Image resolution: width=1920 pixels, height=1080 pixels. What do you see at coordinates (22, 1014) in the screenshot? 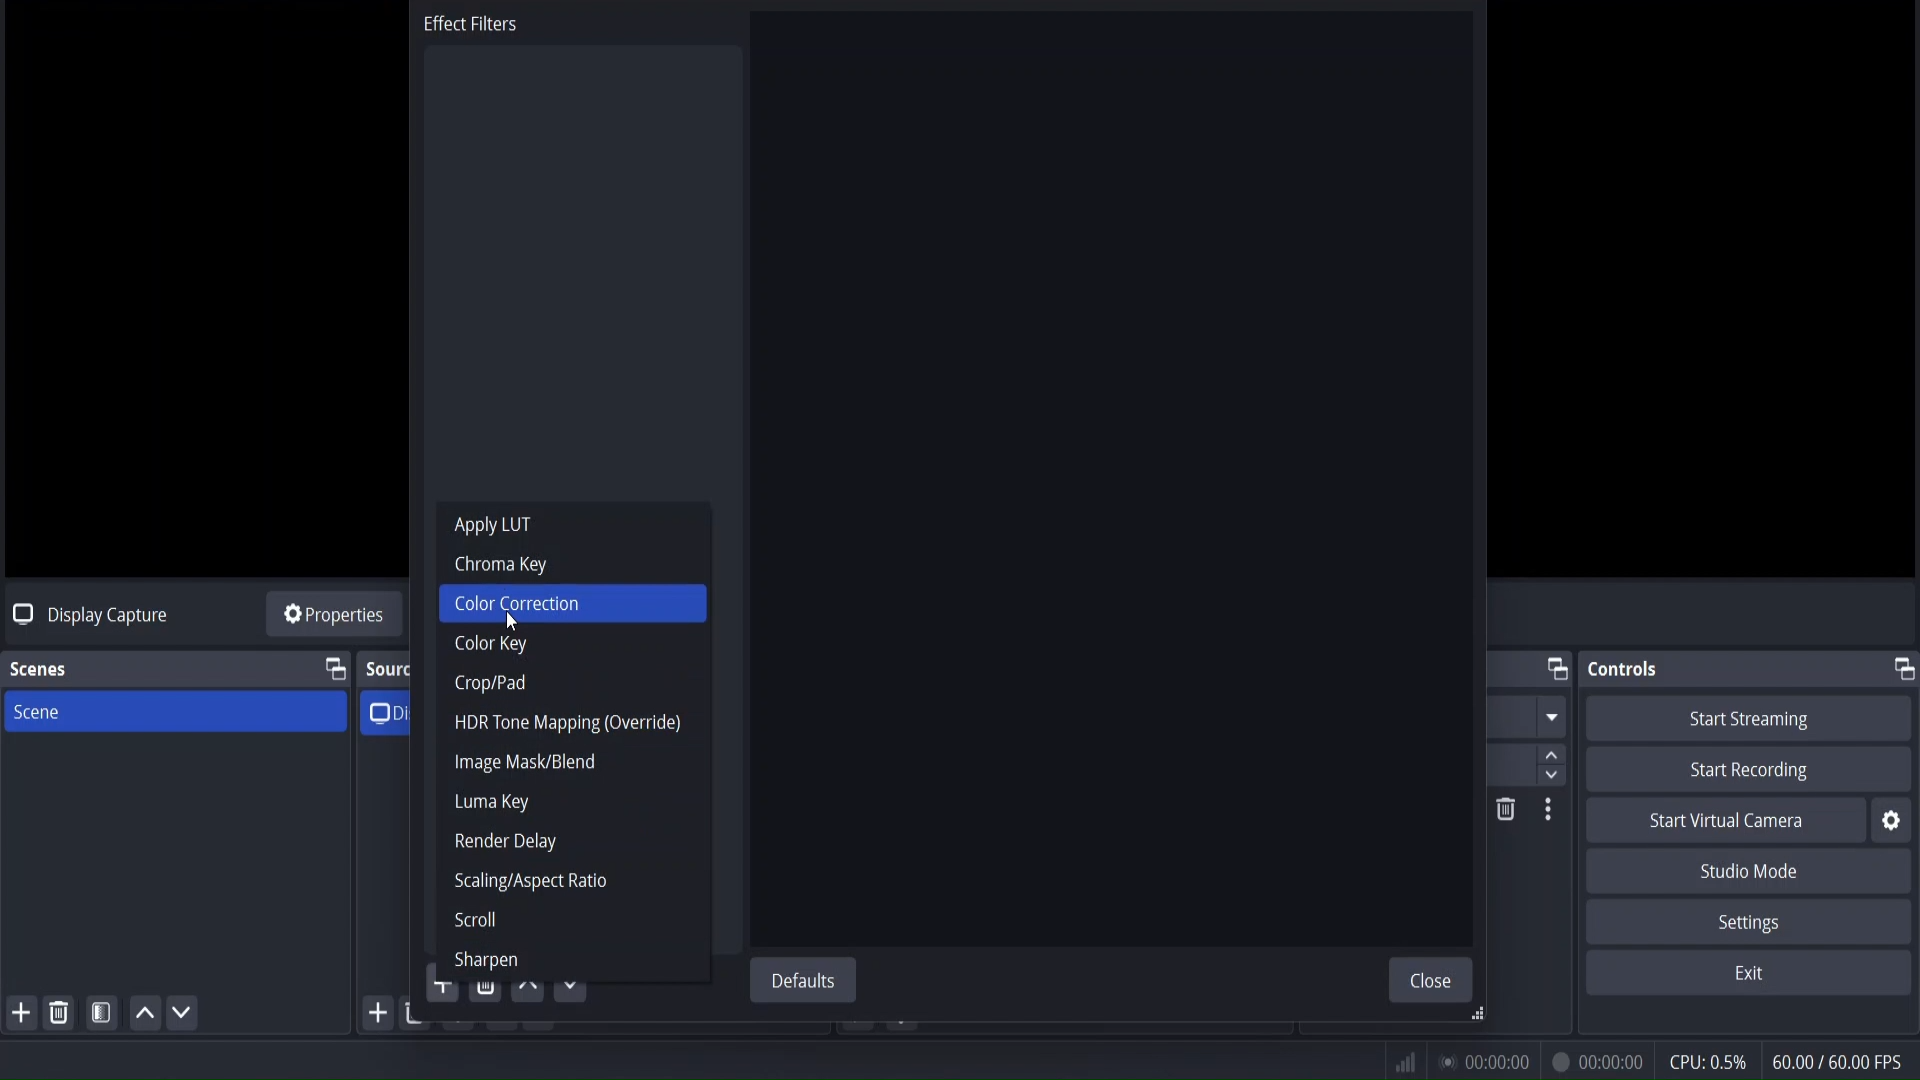
I see `add scene` at bounding box center [22, 1014].